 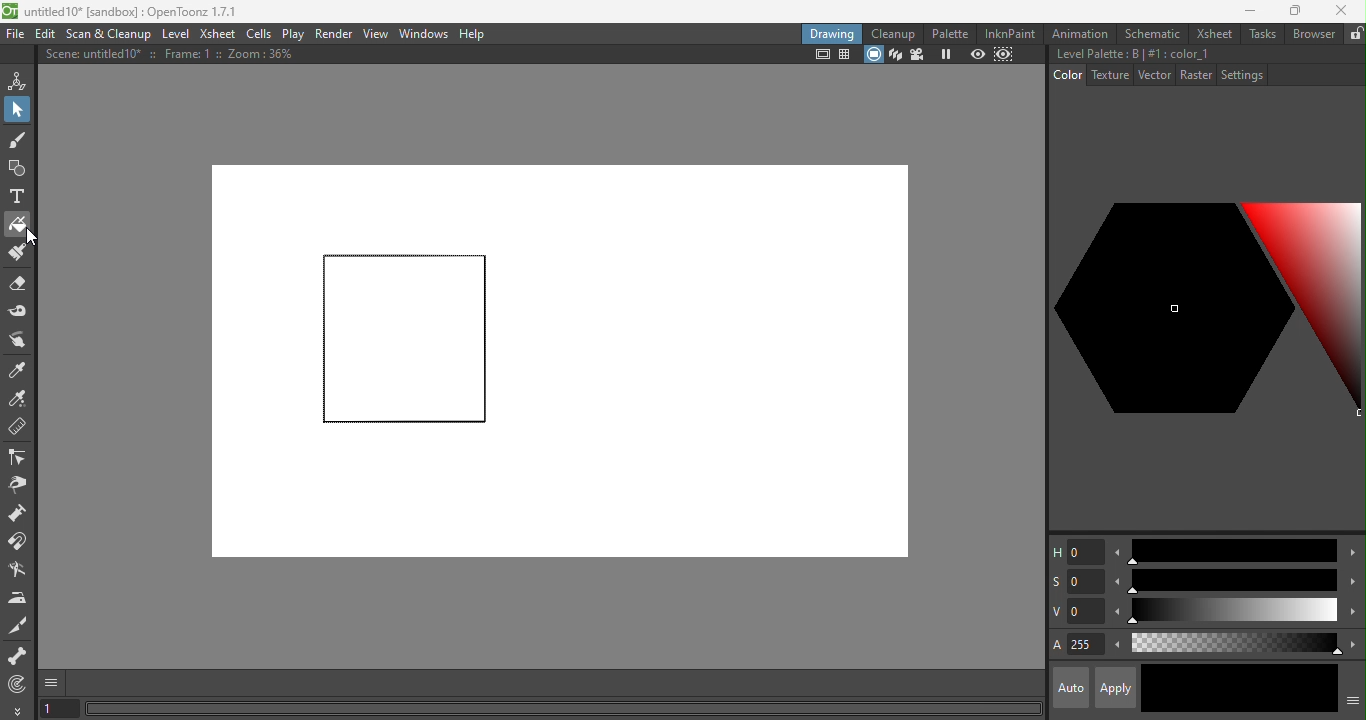 What do you see at coordinates (1250, 10) in the screenshot?
I see `Minimize` at bounding box center [1250, 10].